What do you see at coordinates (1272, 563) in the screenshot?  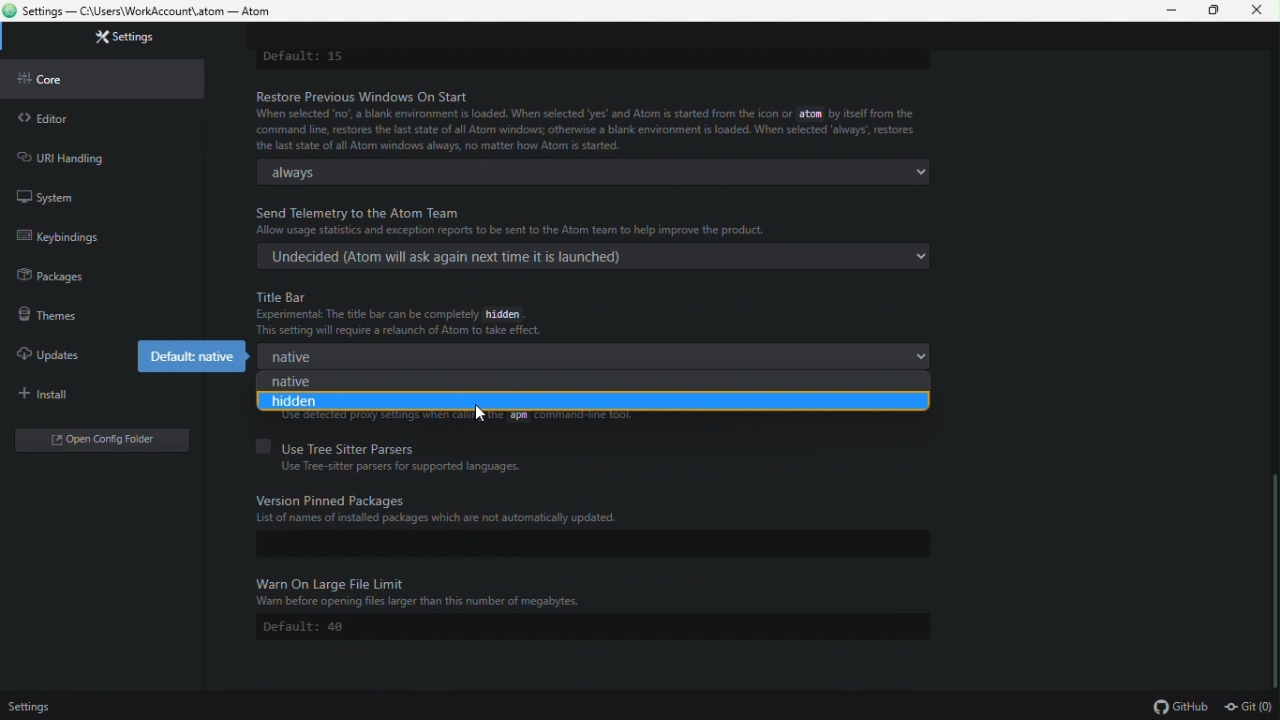 I see `Scroll bar` at bounding box center [1272, 563].